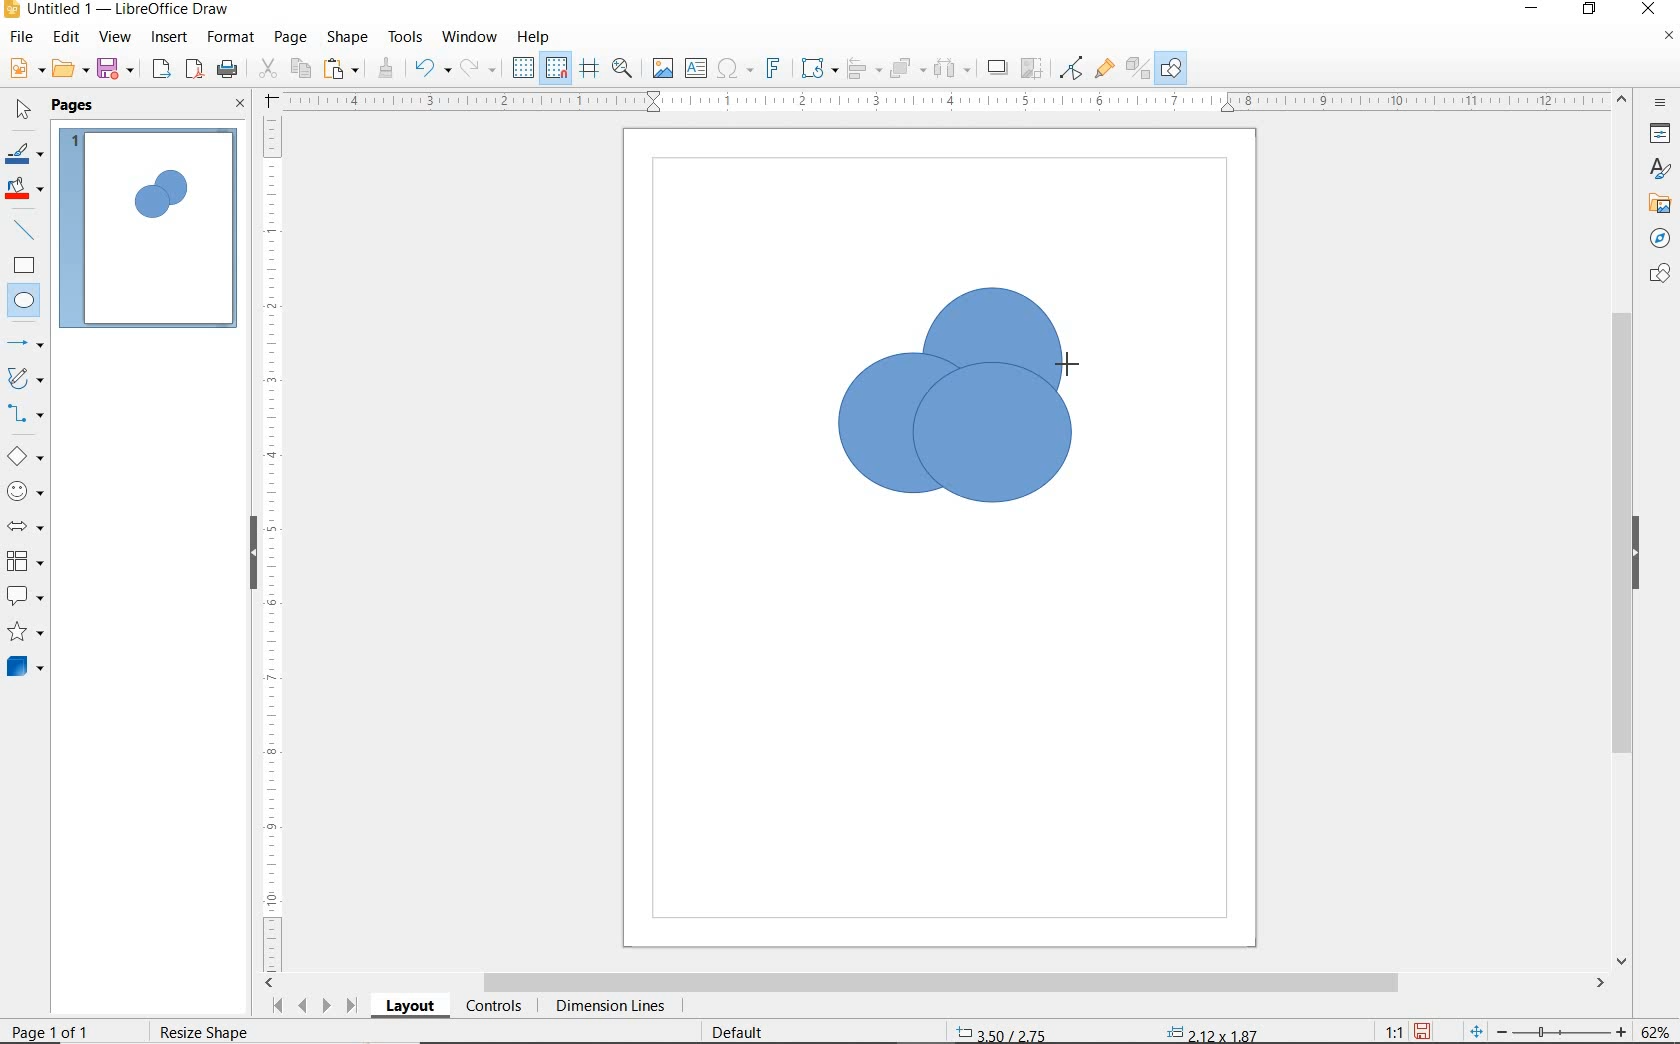 The image size is (1680, 1044). What do you see at coordinates (1654, 239) in the screenshot?
I see `NAVIGATOR` at bounding box center [1654, 239].